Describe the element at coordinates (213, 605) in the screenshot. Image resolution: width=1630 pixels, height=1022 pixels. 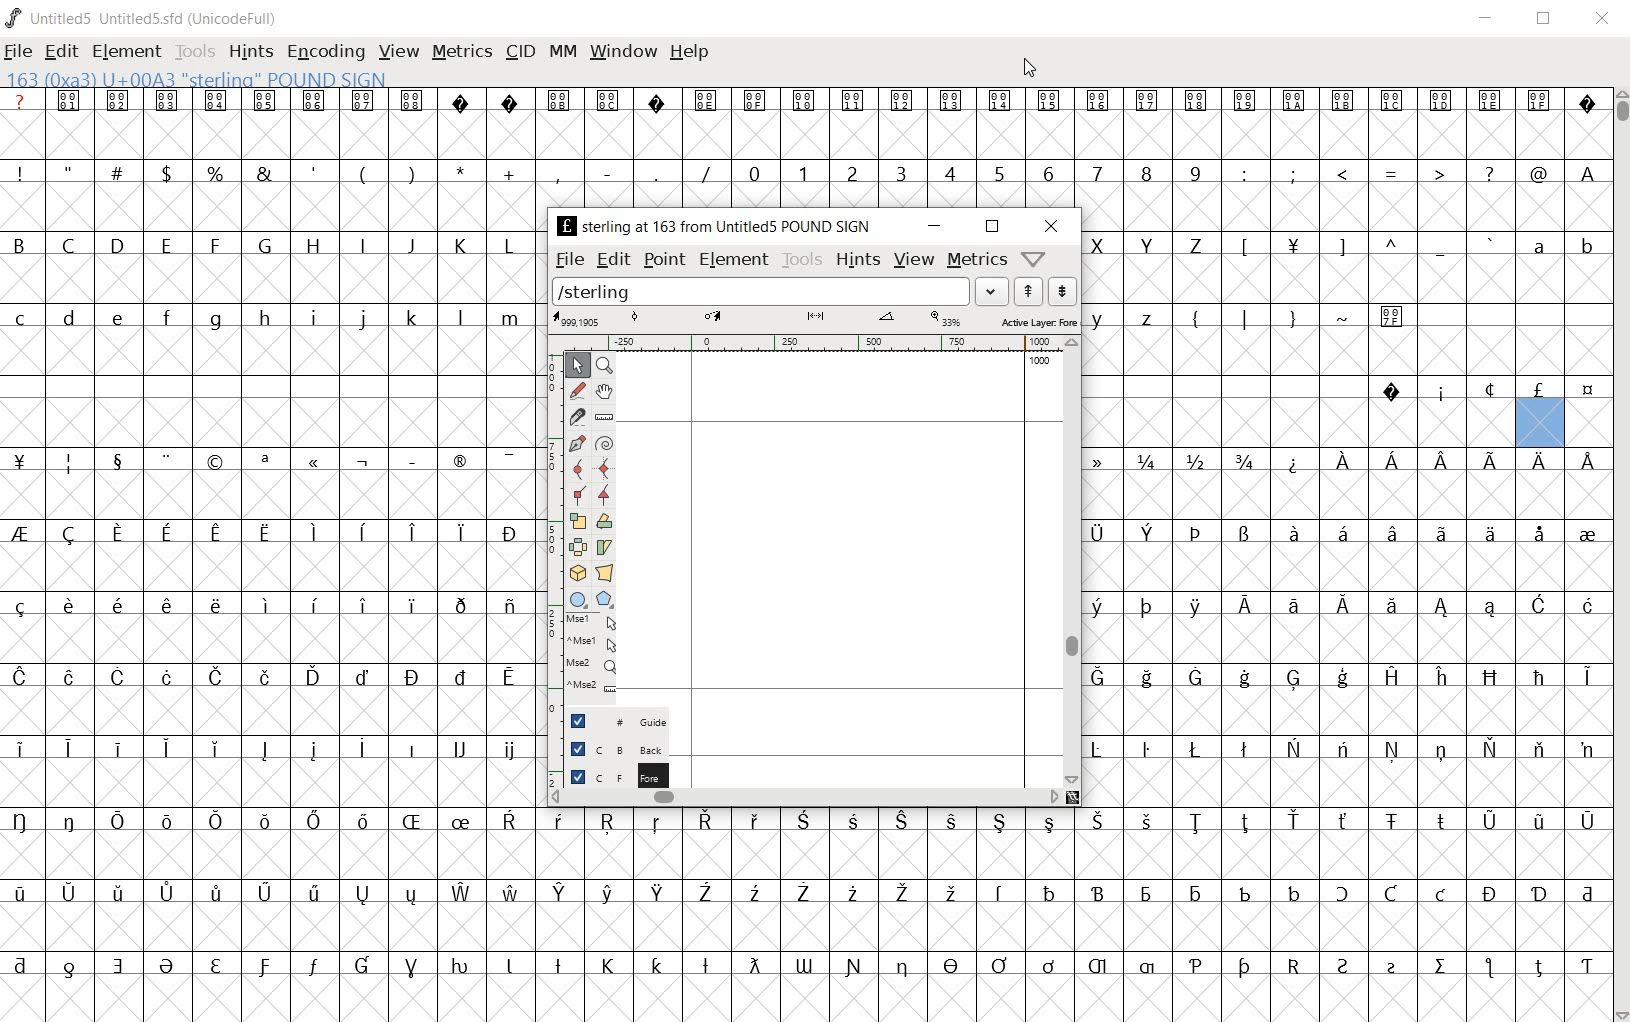
I see `` at that location.